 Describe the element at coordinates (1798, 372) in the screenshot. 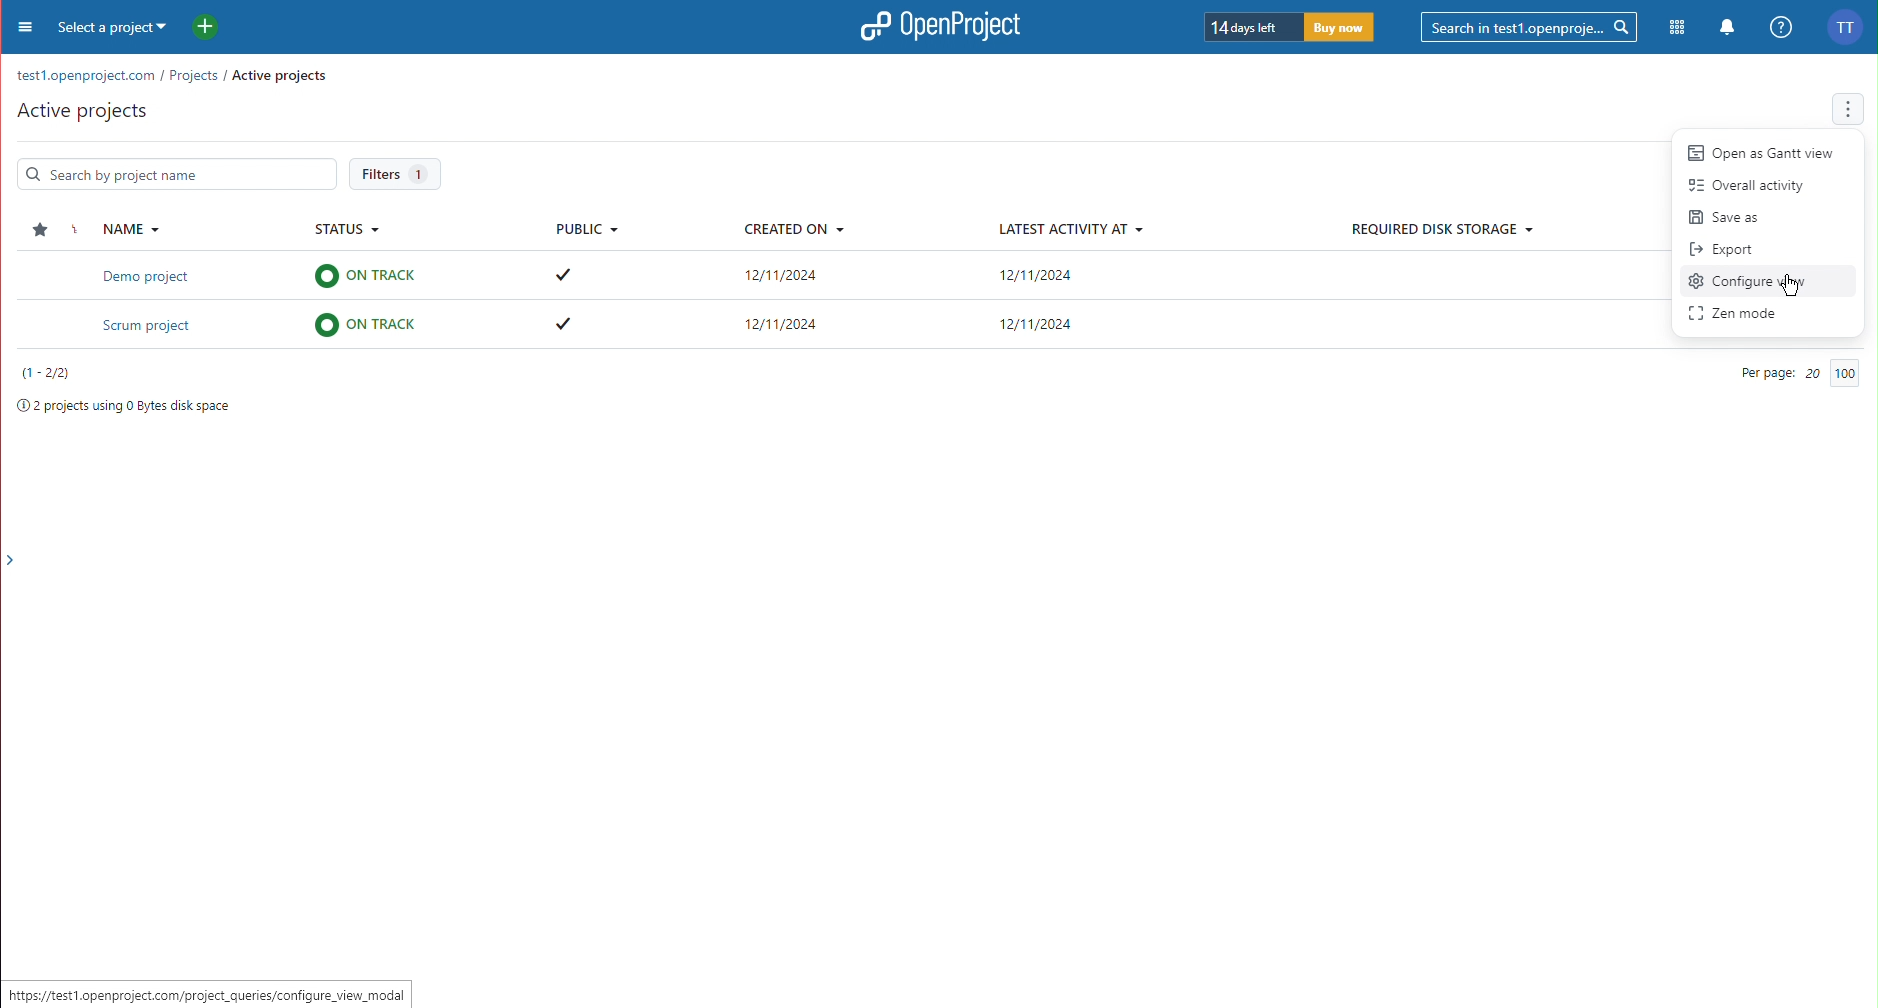

I see `Per Page` at that location.